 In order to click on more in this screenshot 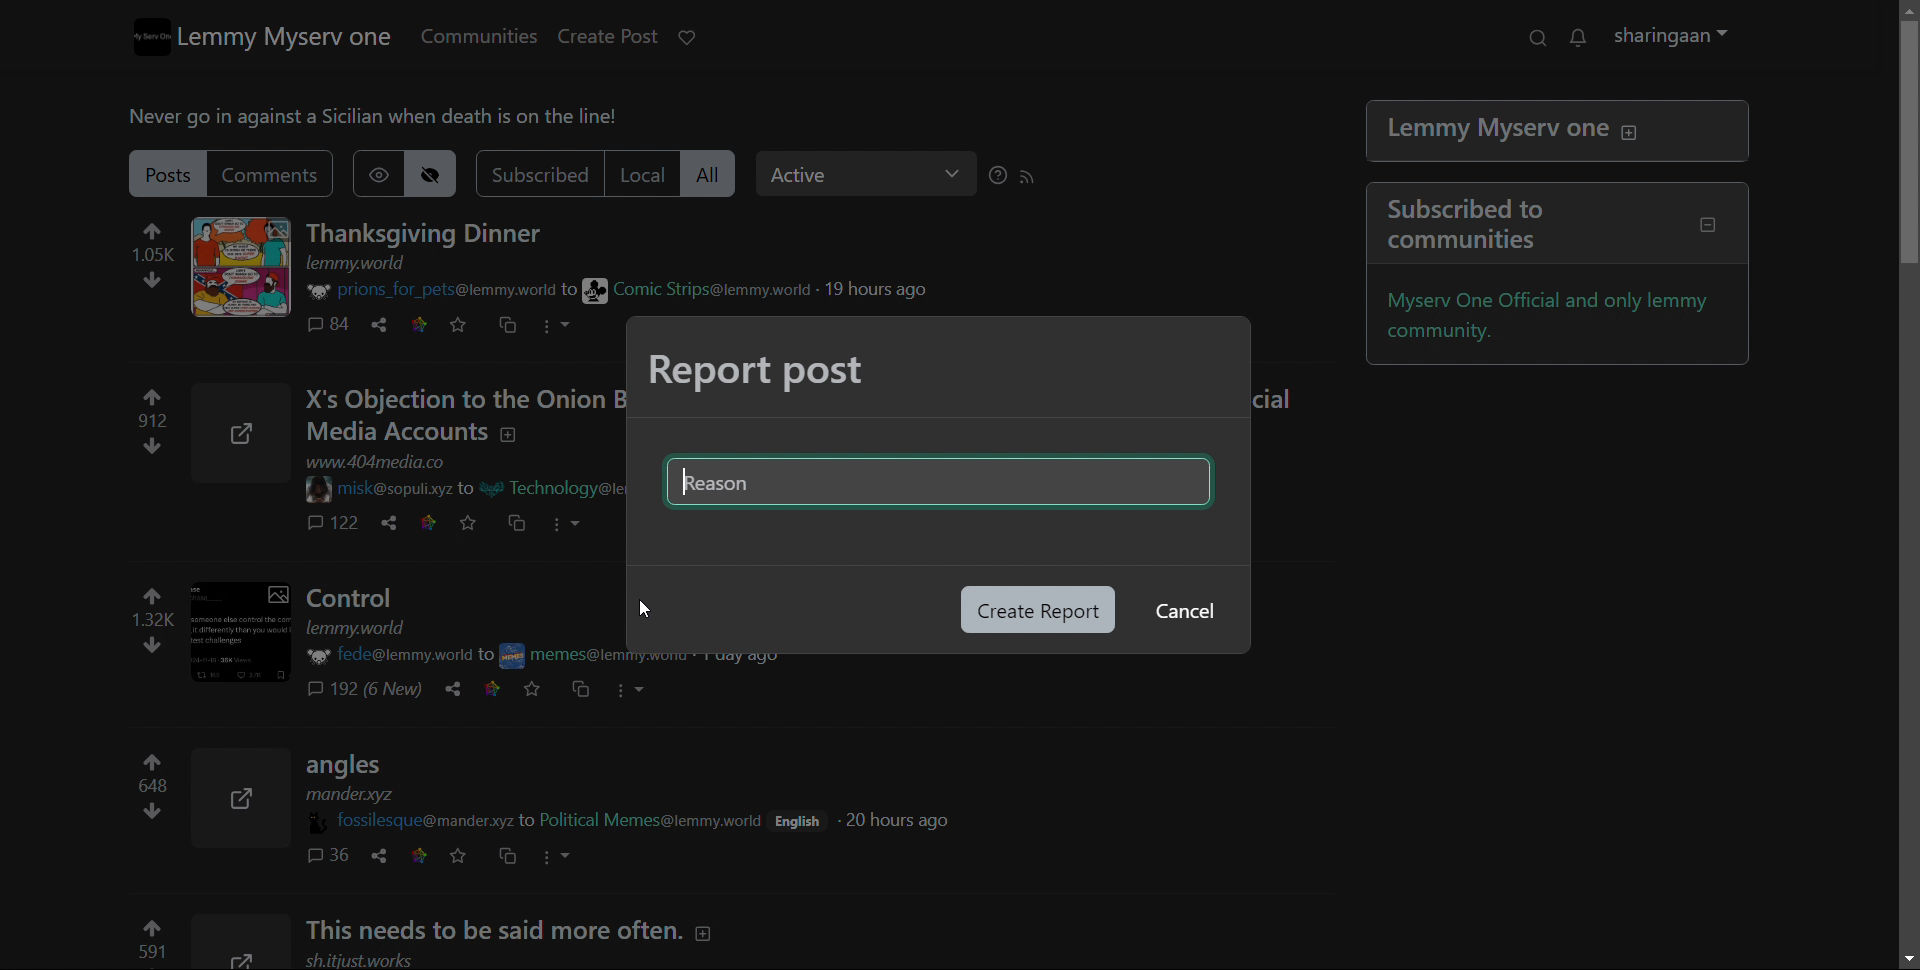, I will do `click(568, 854)`.